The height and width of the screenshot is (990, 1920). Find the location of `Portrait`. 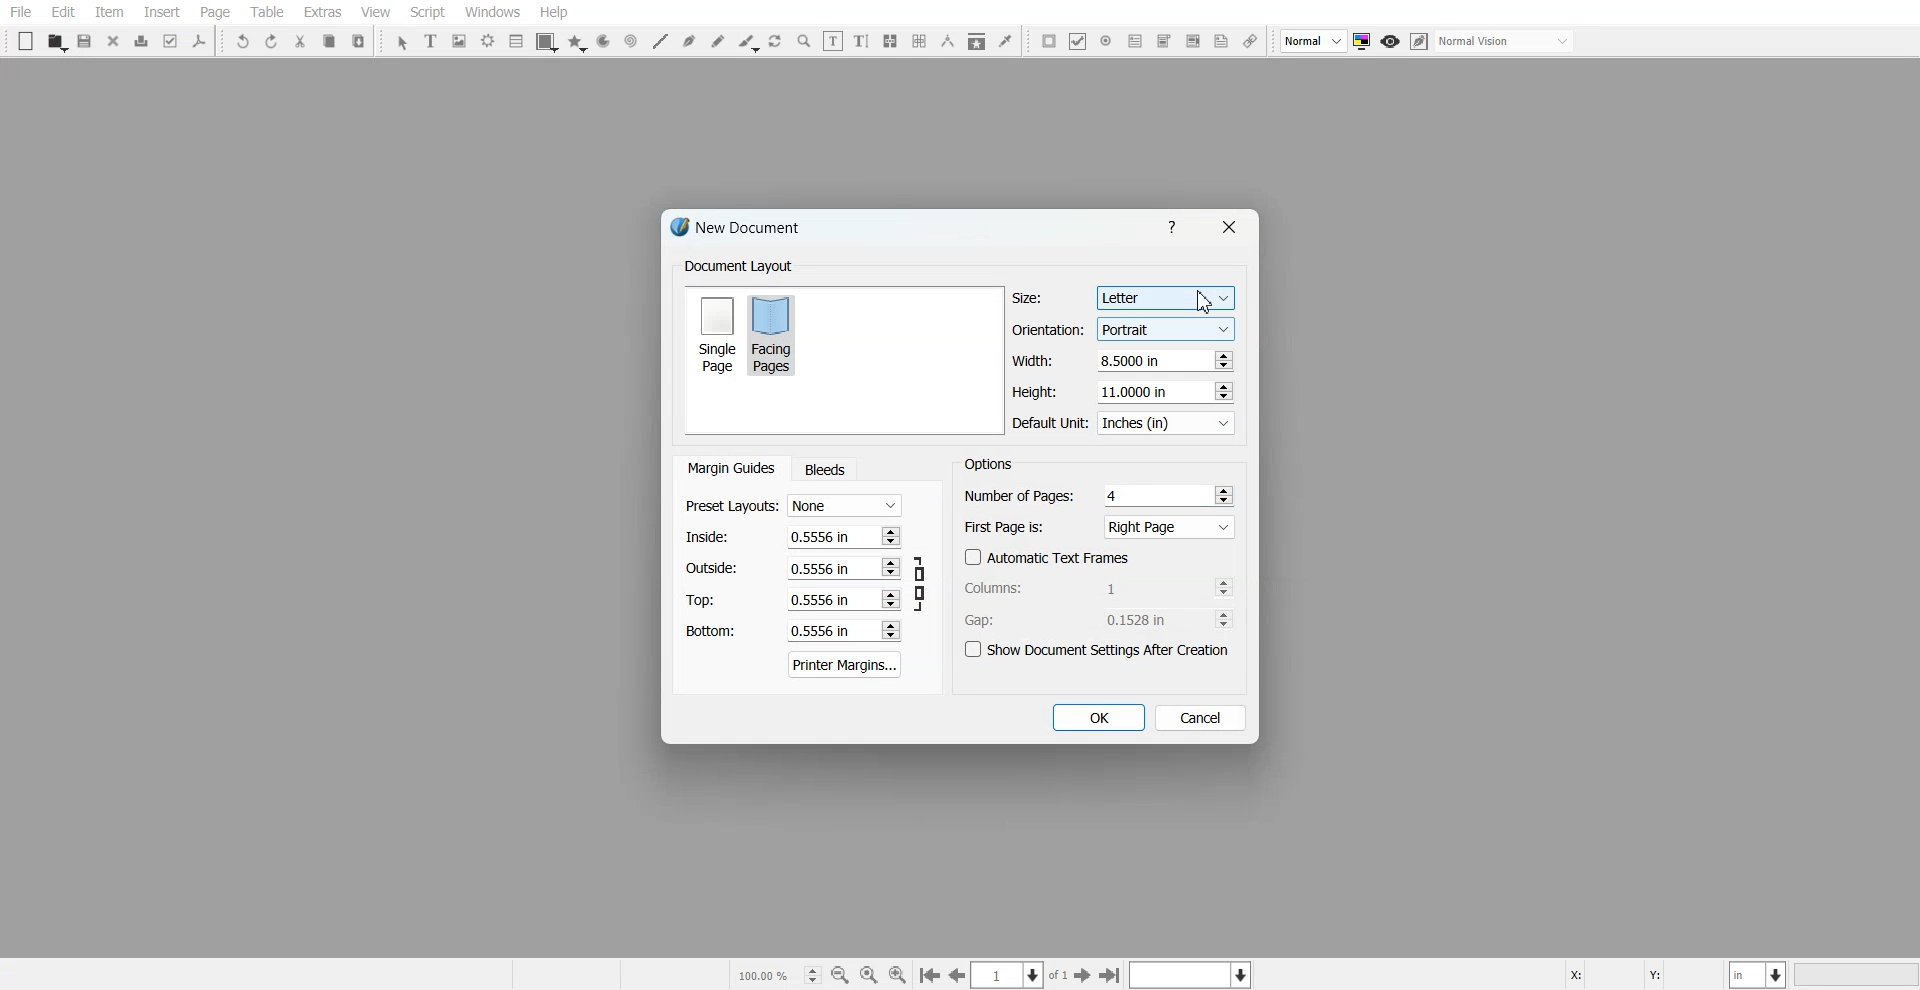

Portrait is located at coordinates (1164, 328).